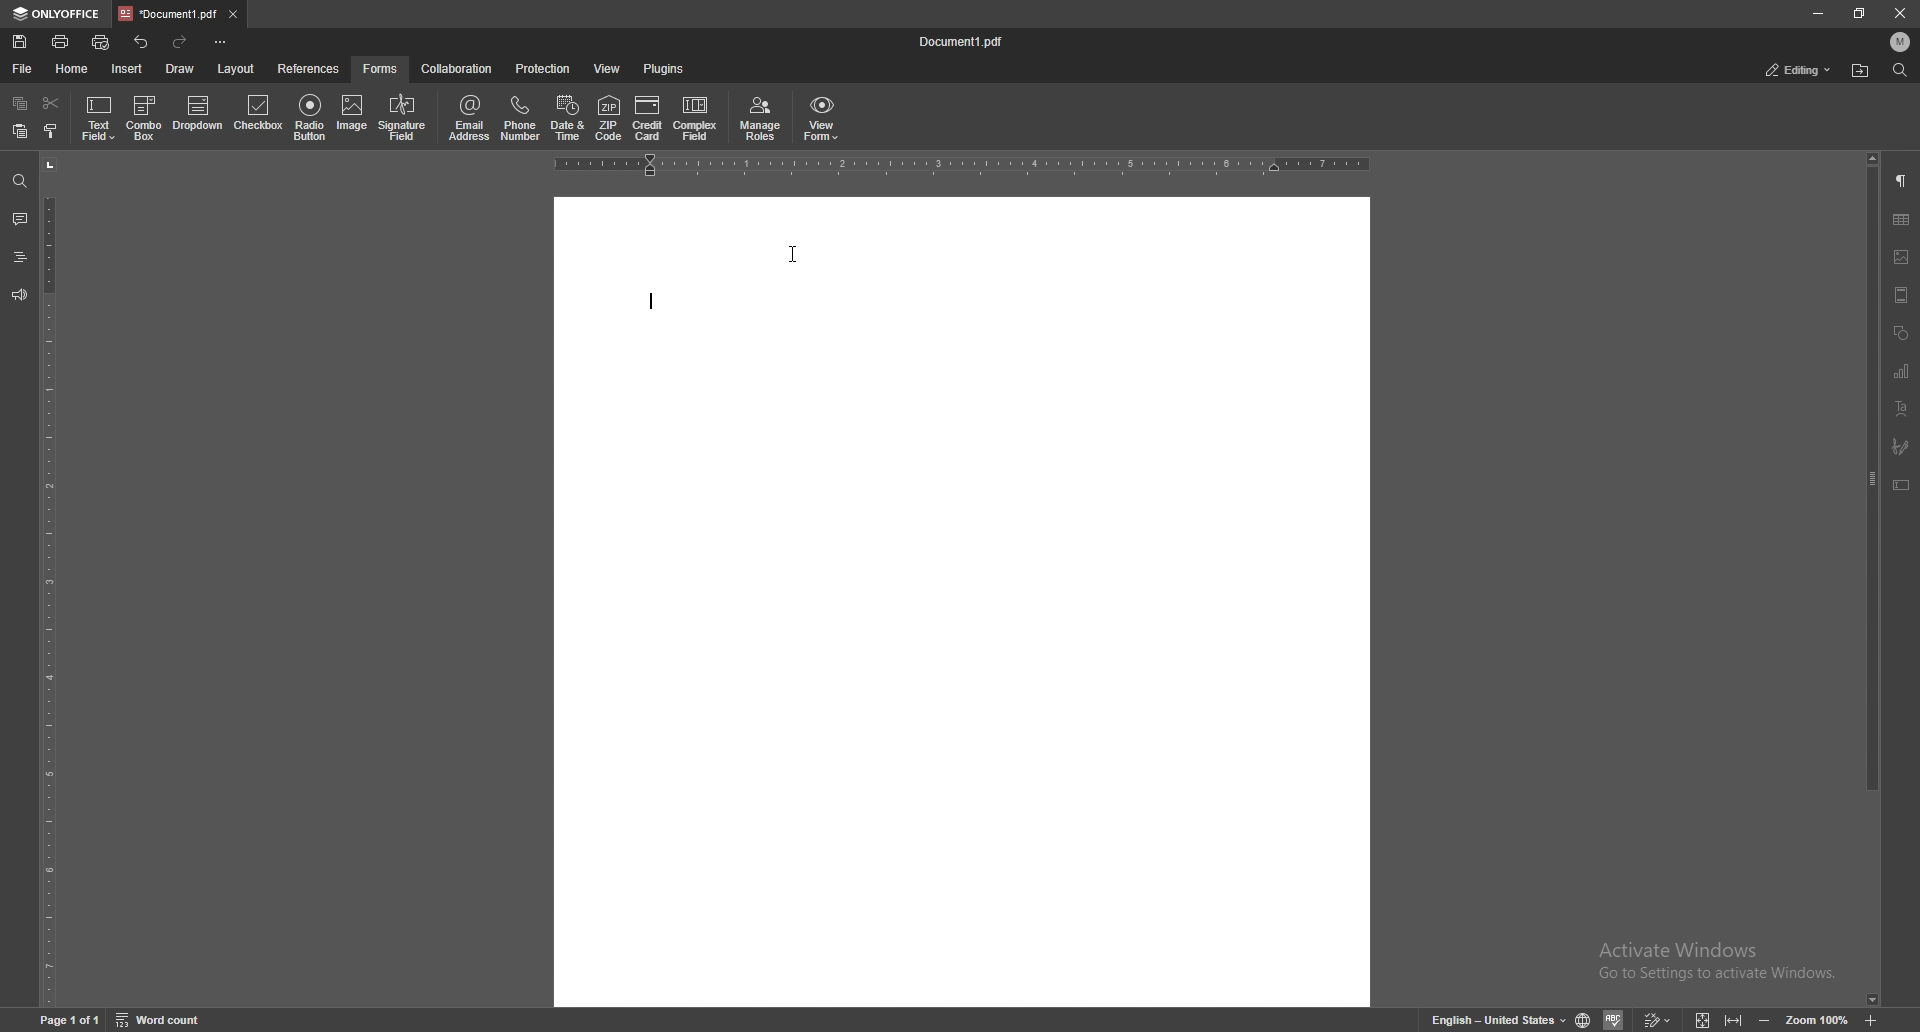  What do you see at coordinates (141, 42) in the screenshot?
I see `undo` at bounding box center [141, 42].